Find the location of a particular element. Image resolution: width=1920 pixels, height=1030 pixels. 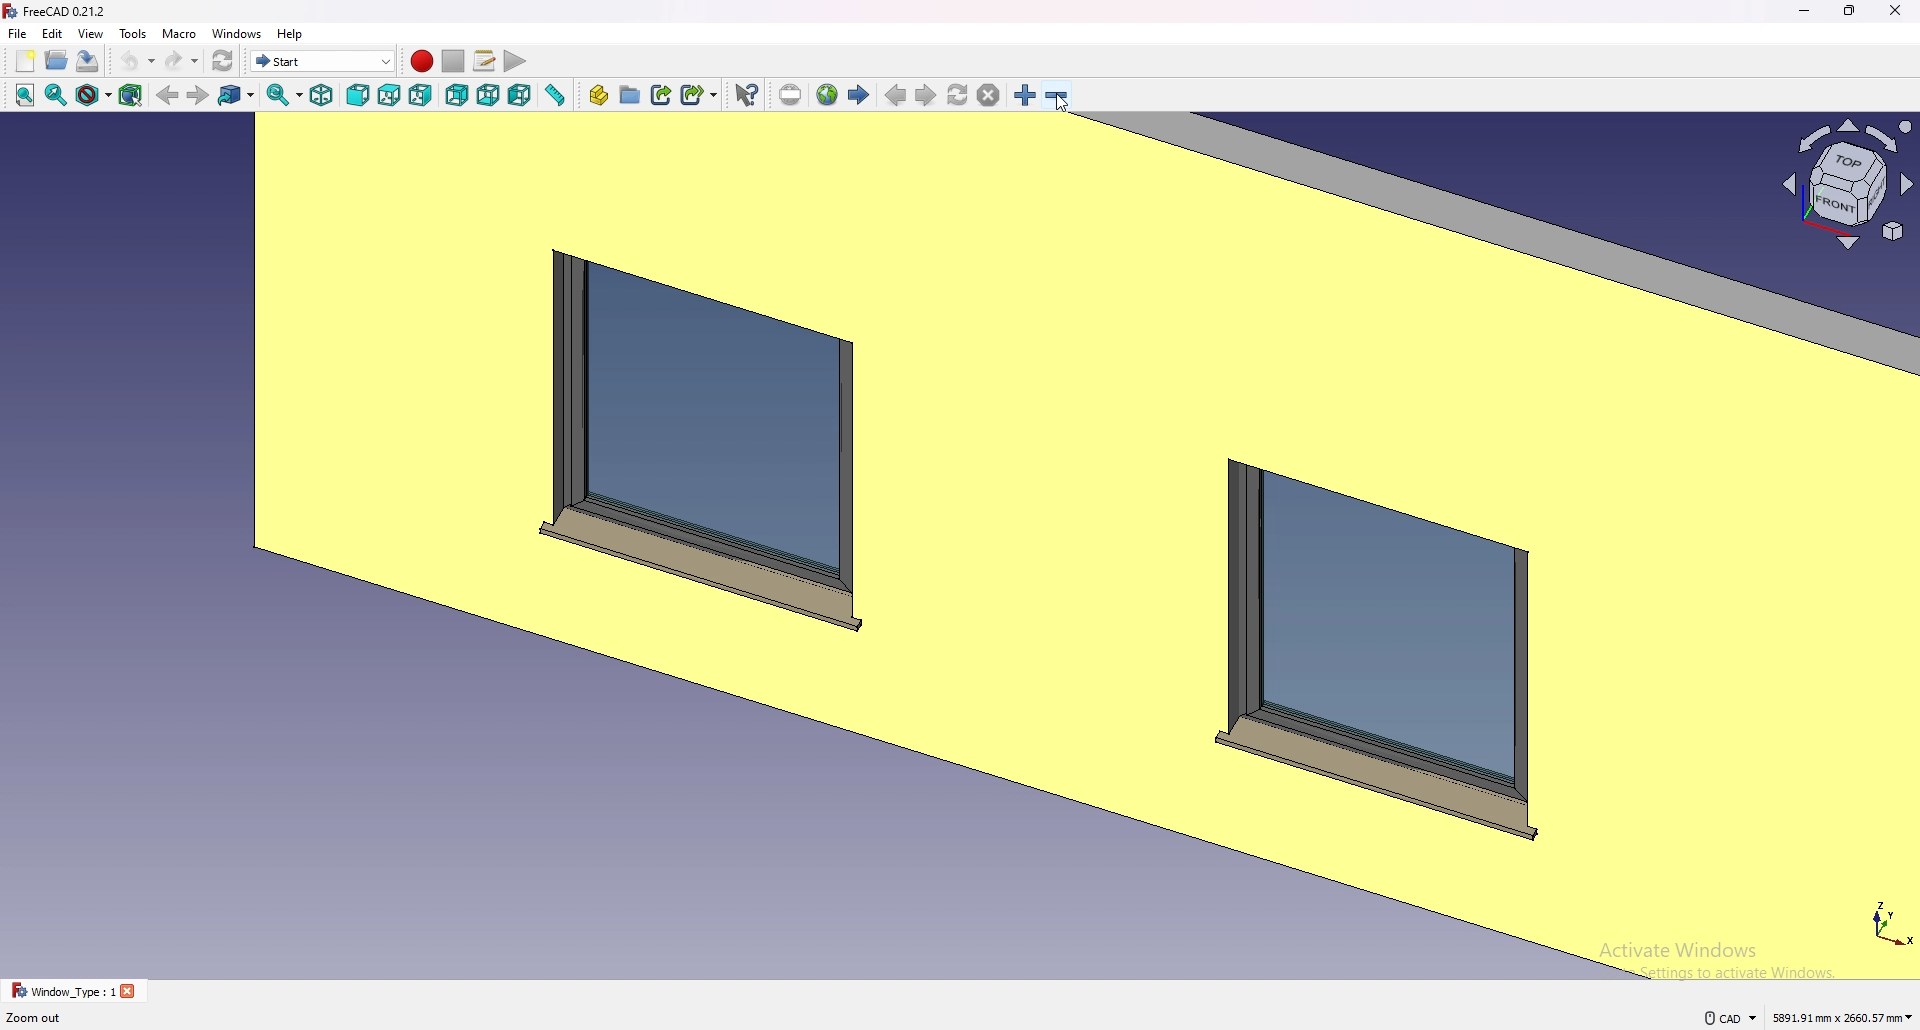

help is located at coordinates (291, 33).